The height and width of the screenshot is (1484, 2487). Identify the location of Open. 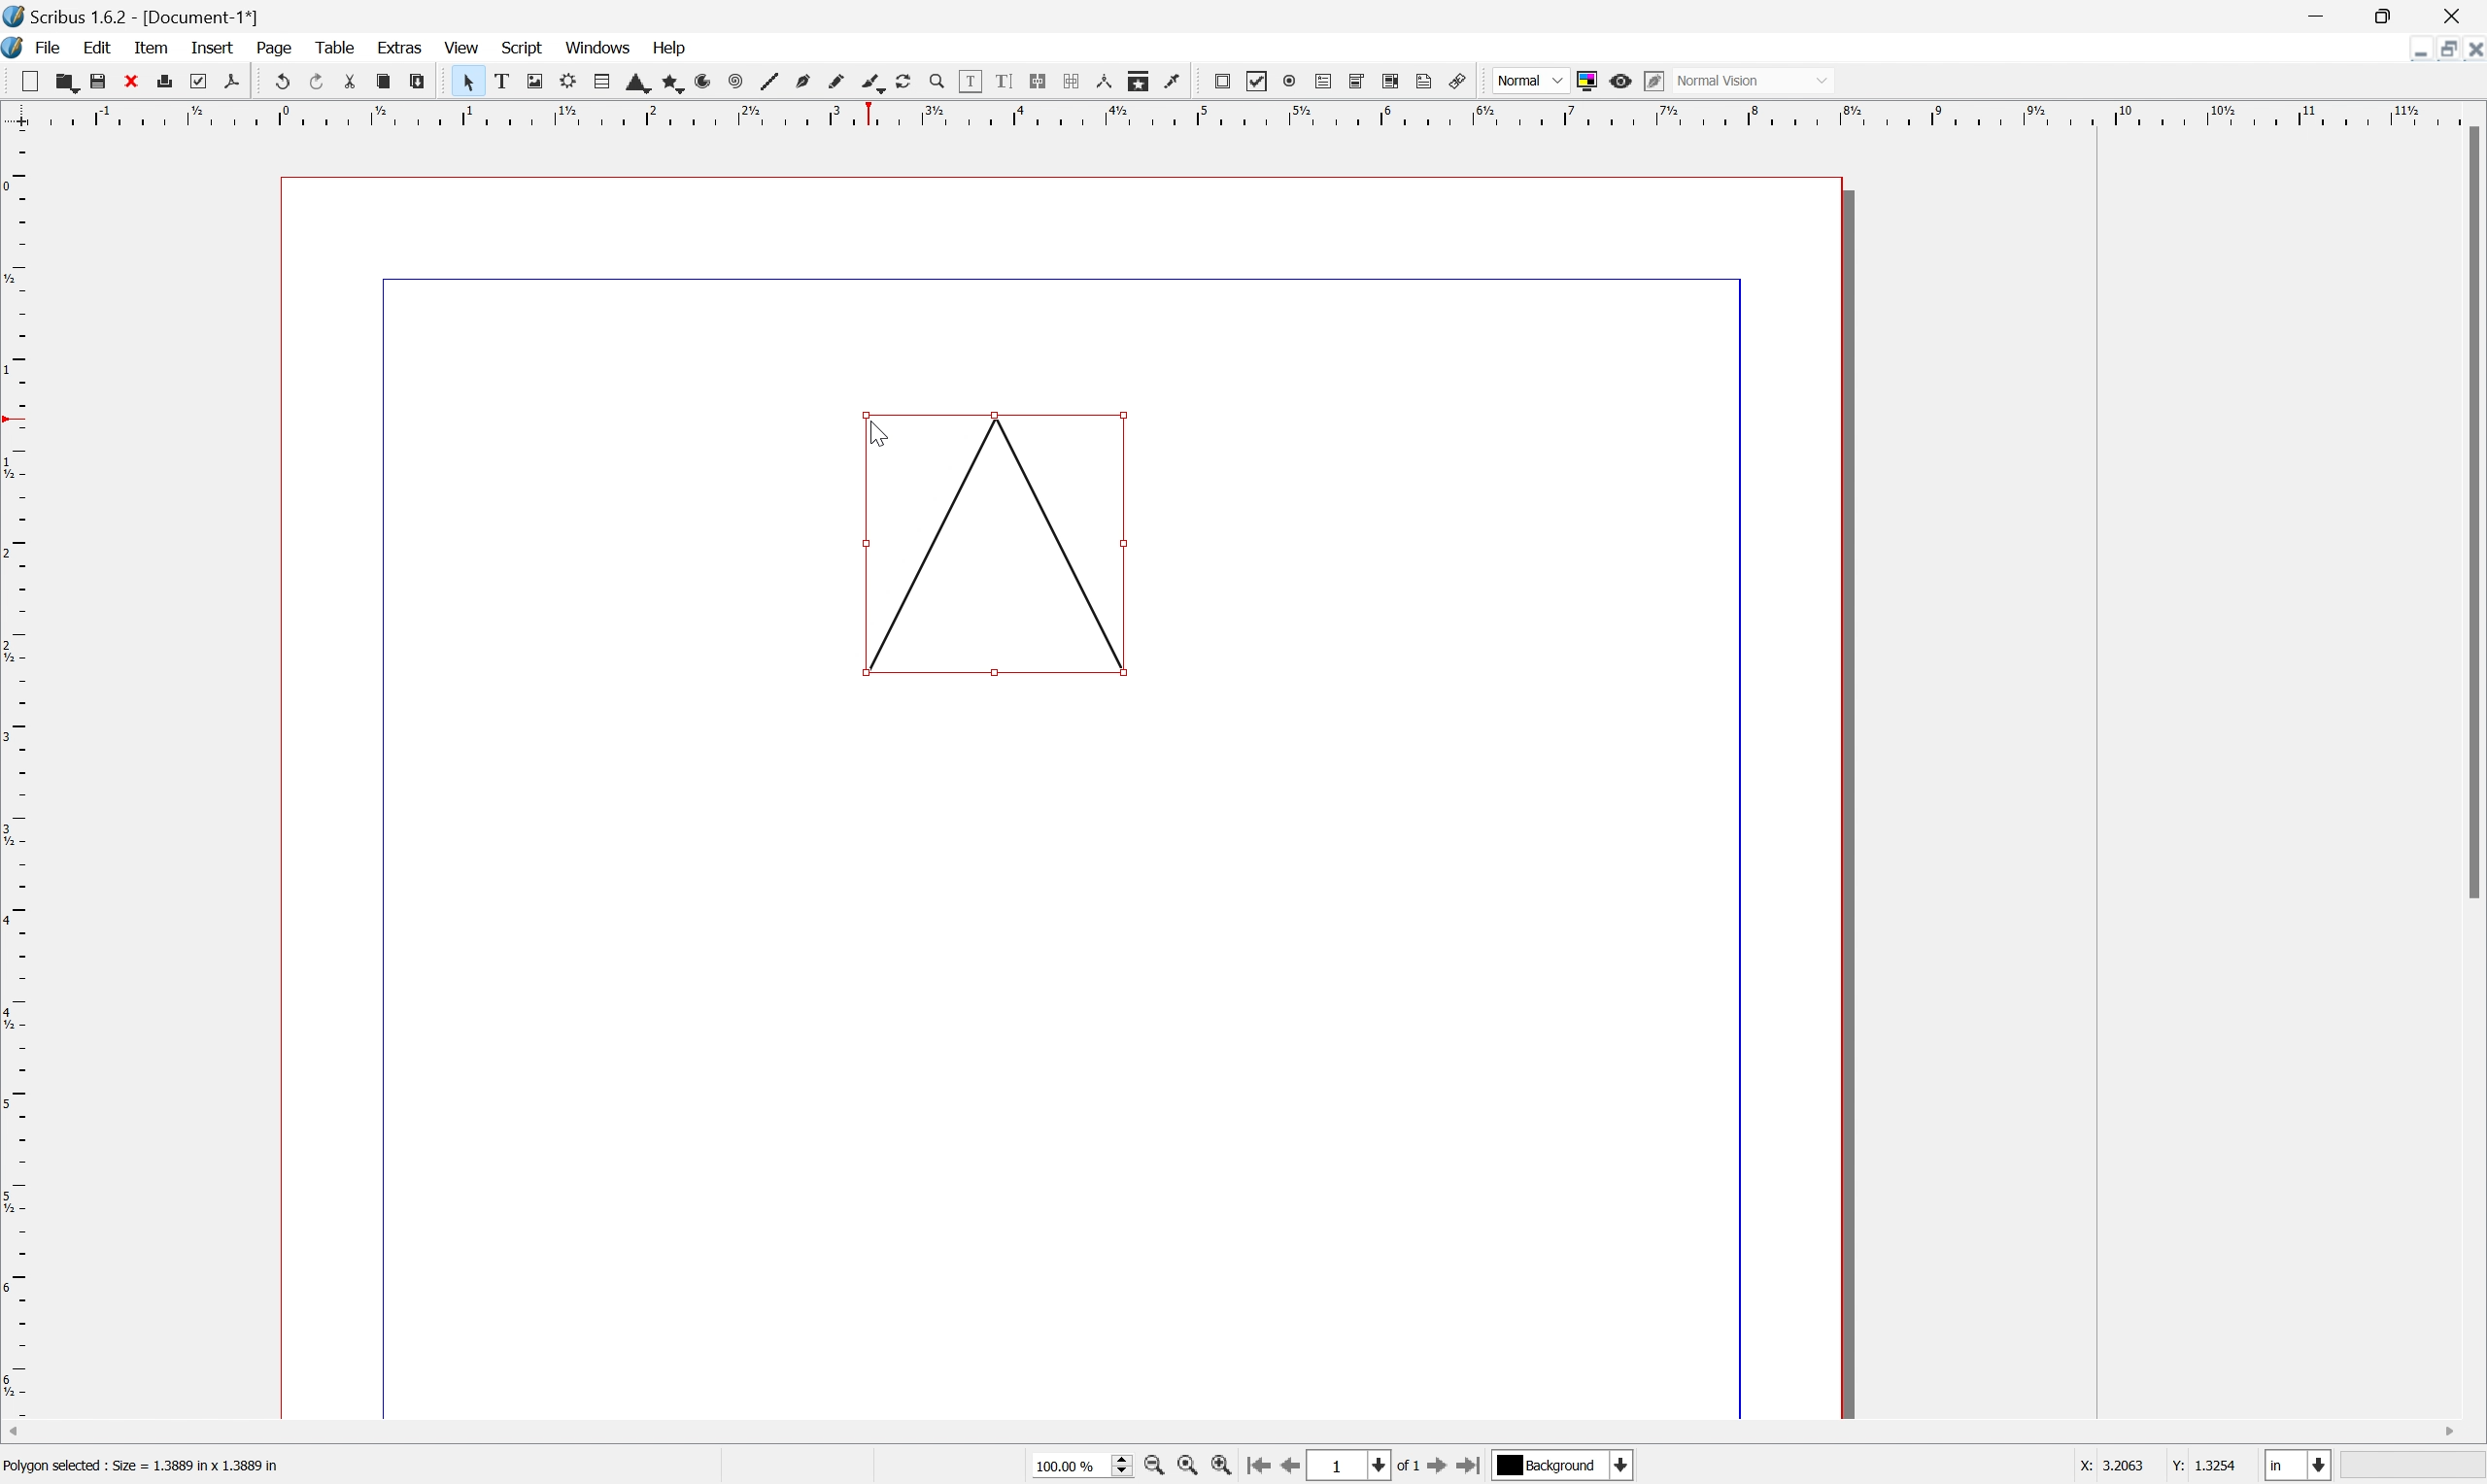
(61, 80).